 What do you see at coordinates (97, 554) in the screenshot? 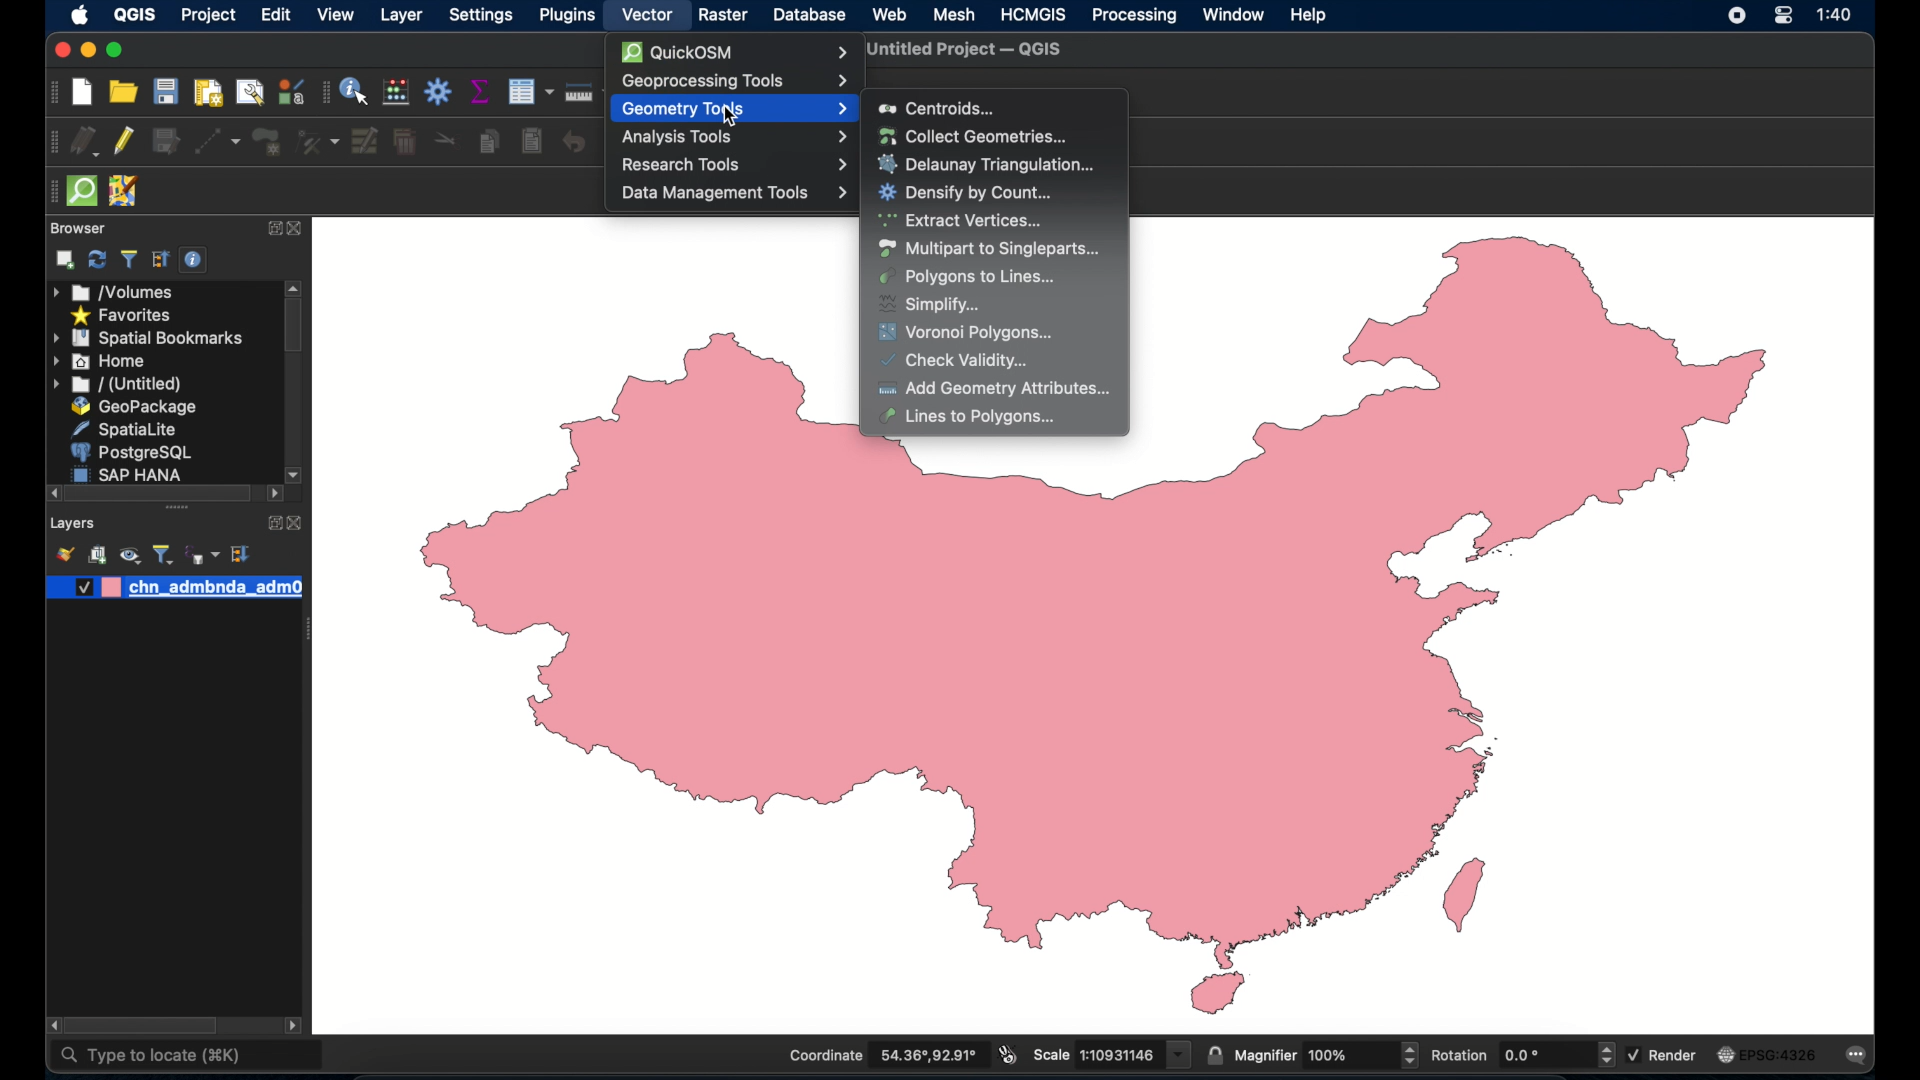
I see `add group` at bounding box center [97, 554].